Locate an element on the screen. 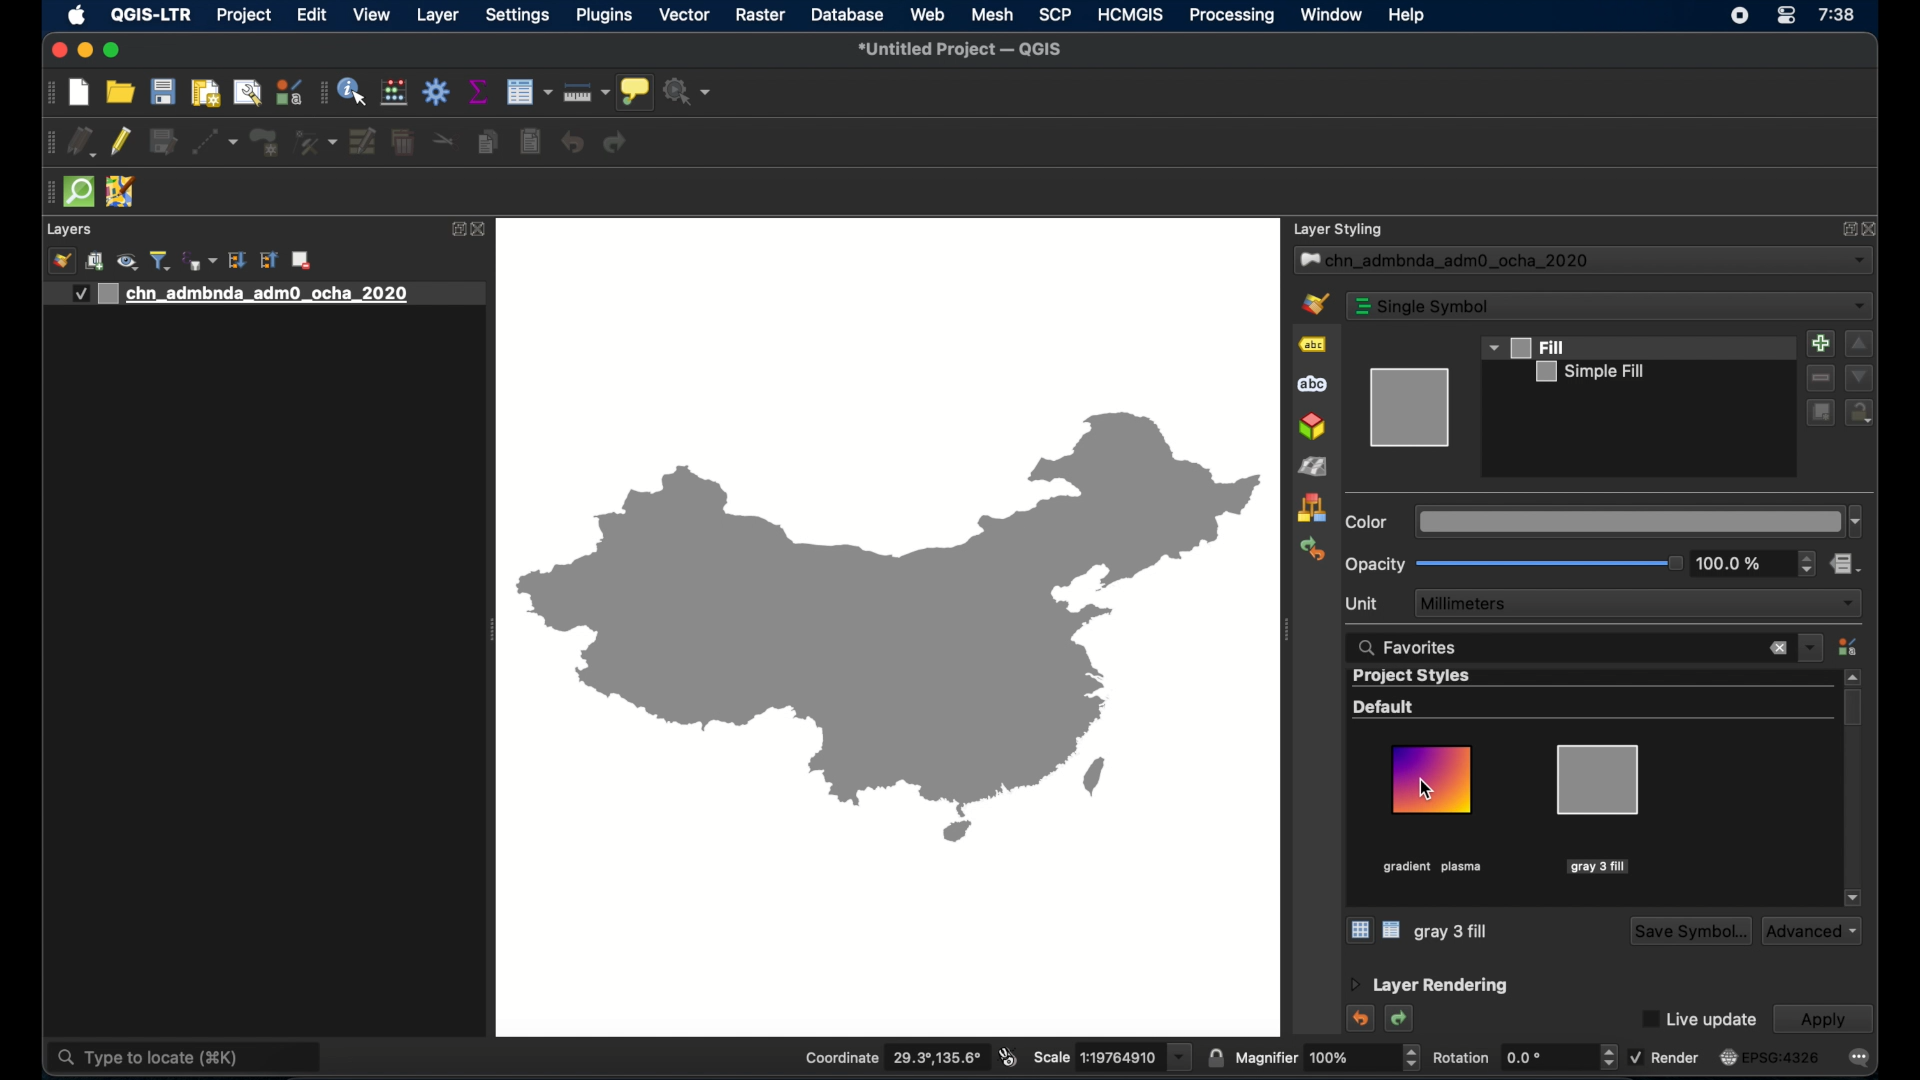  add is located at coordinates (1821, 344).